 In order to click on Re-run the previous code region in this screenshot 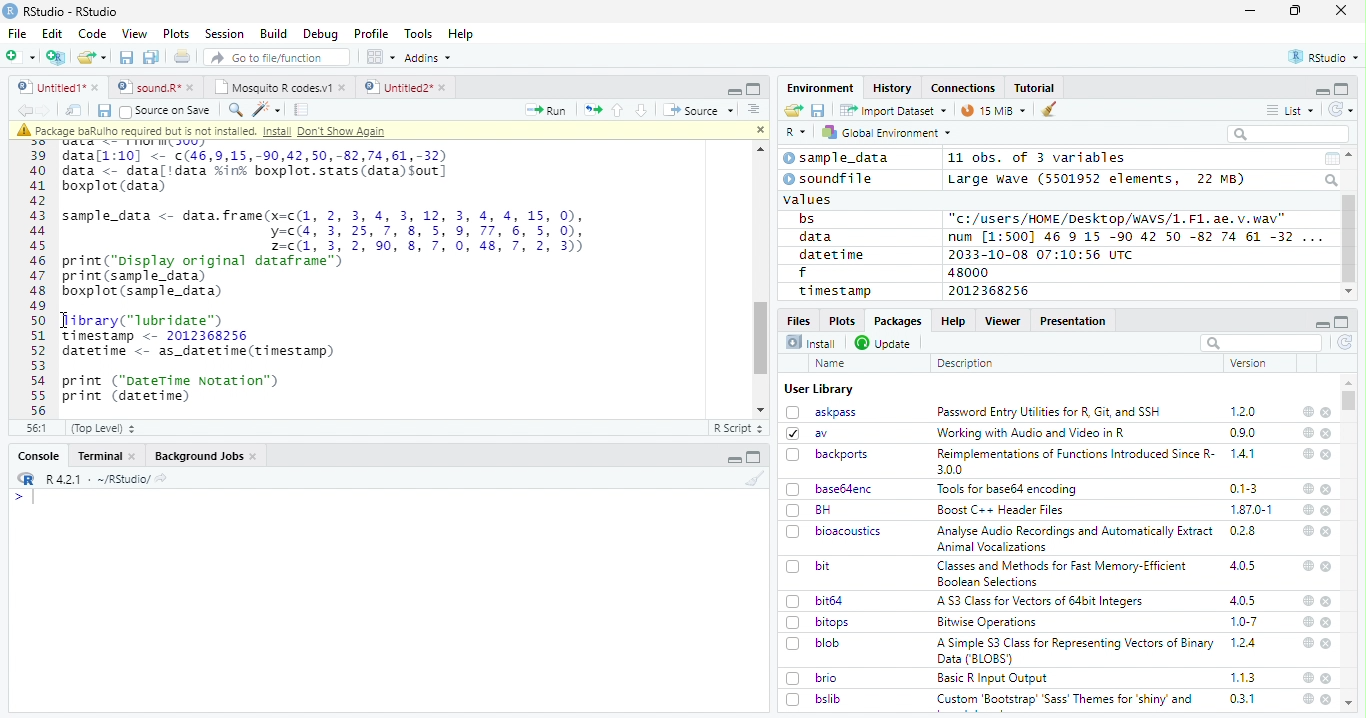, I will do `click(591, 111)`.